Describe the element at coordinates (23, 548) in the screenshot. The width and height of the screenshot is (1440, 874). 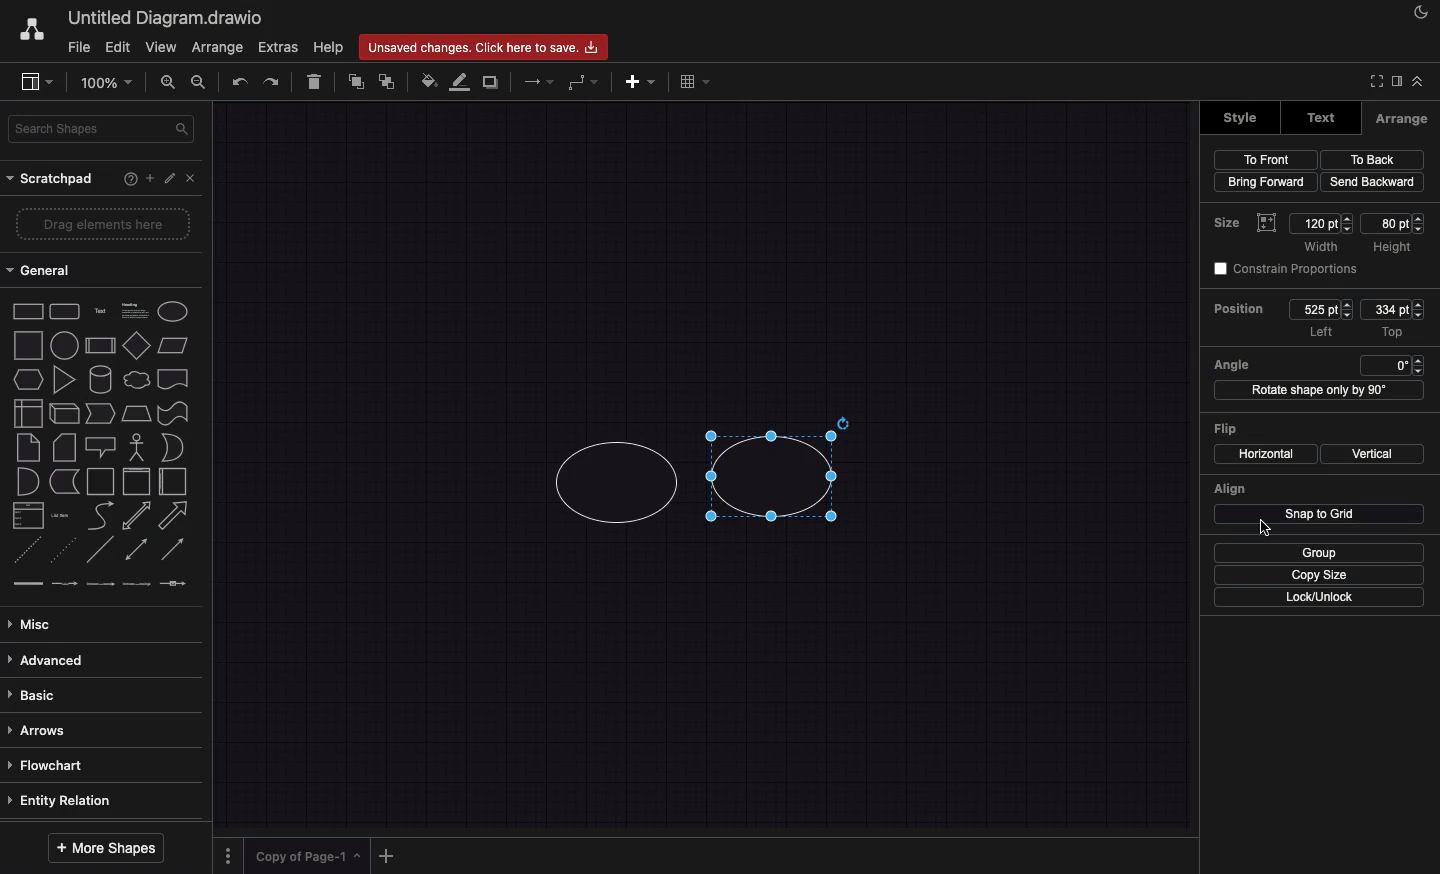
I see `dashed line` at that location.